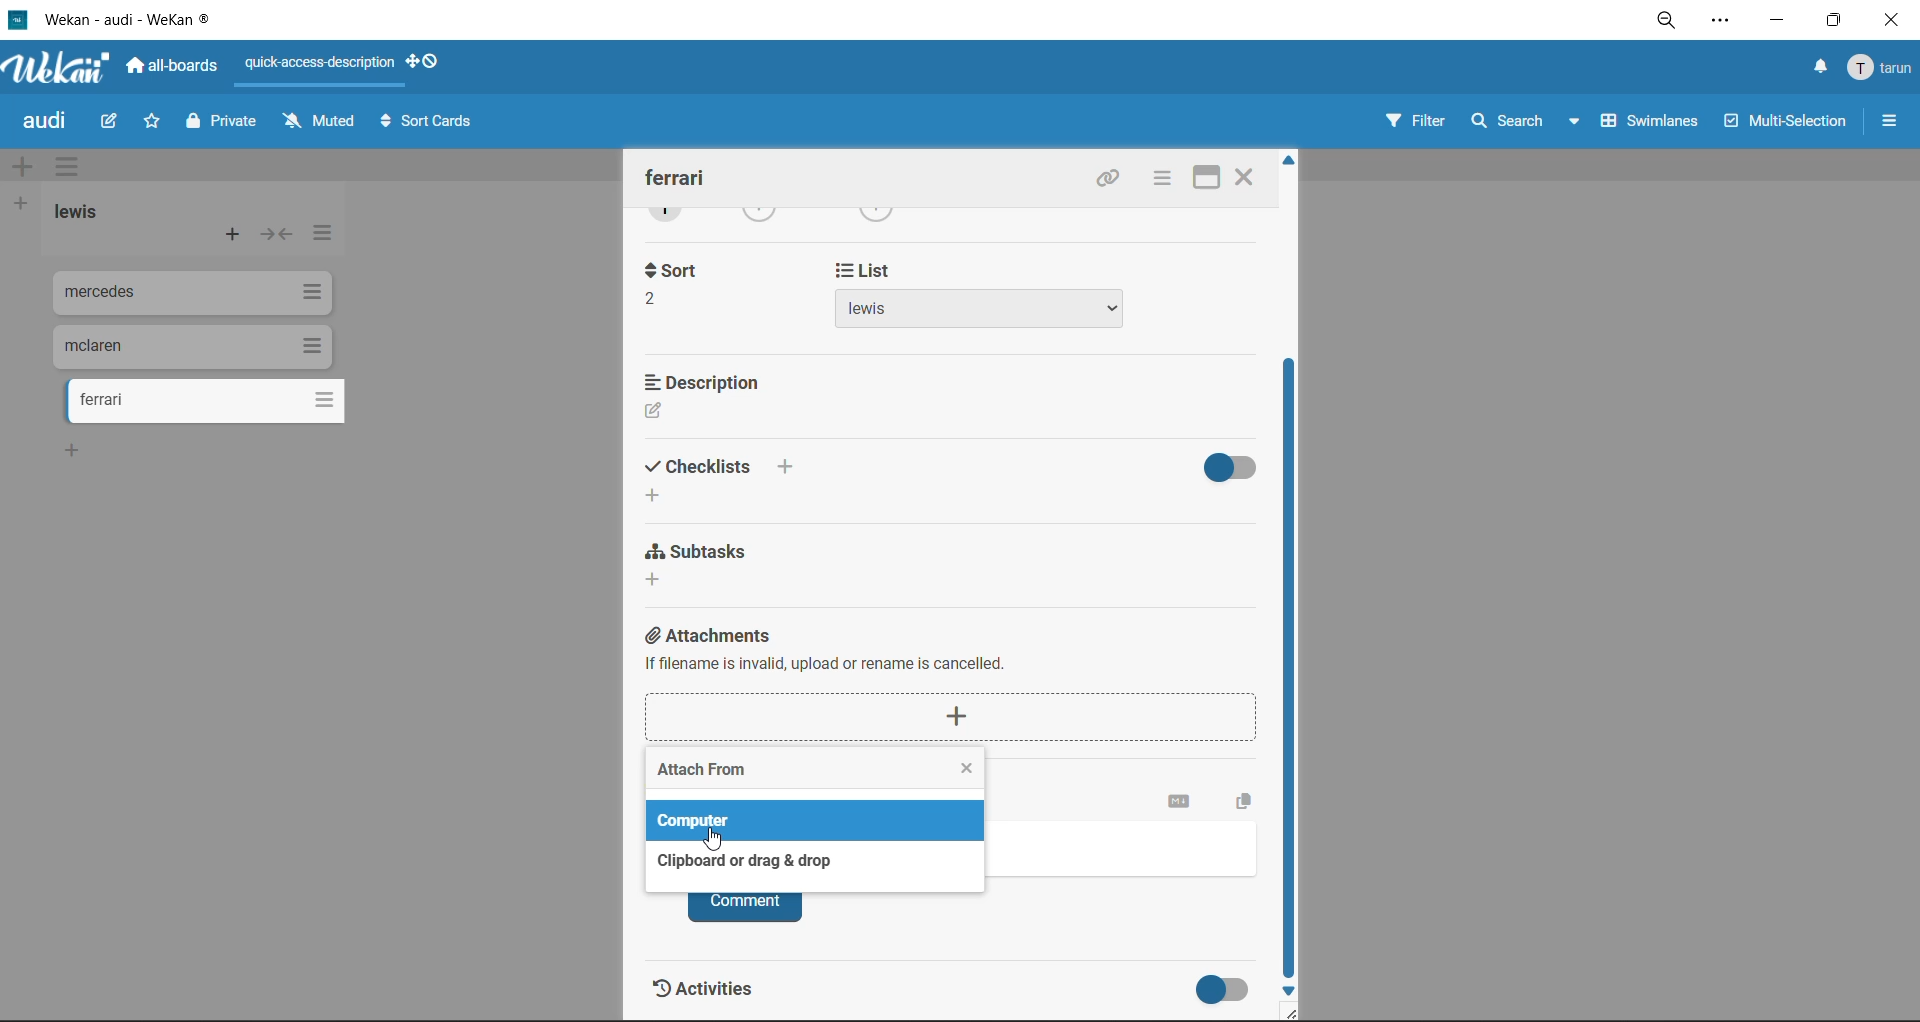 Image resolution: width=1920 pixels, height=1022 pixels. I want to click on swimlane actions, so click(64, 164).